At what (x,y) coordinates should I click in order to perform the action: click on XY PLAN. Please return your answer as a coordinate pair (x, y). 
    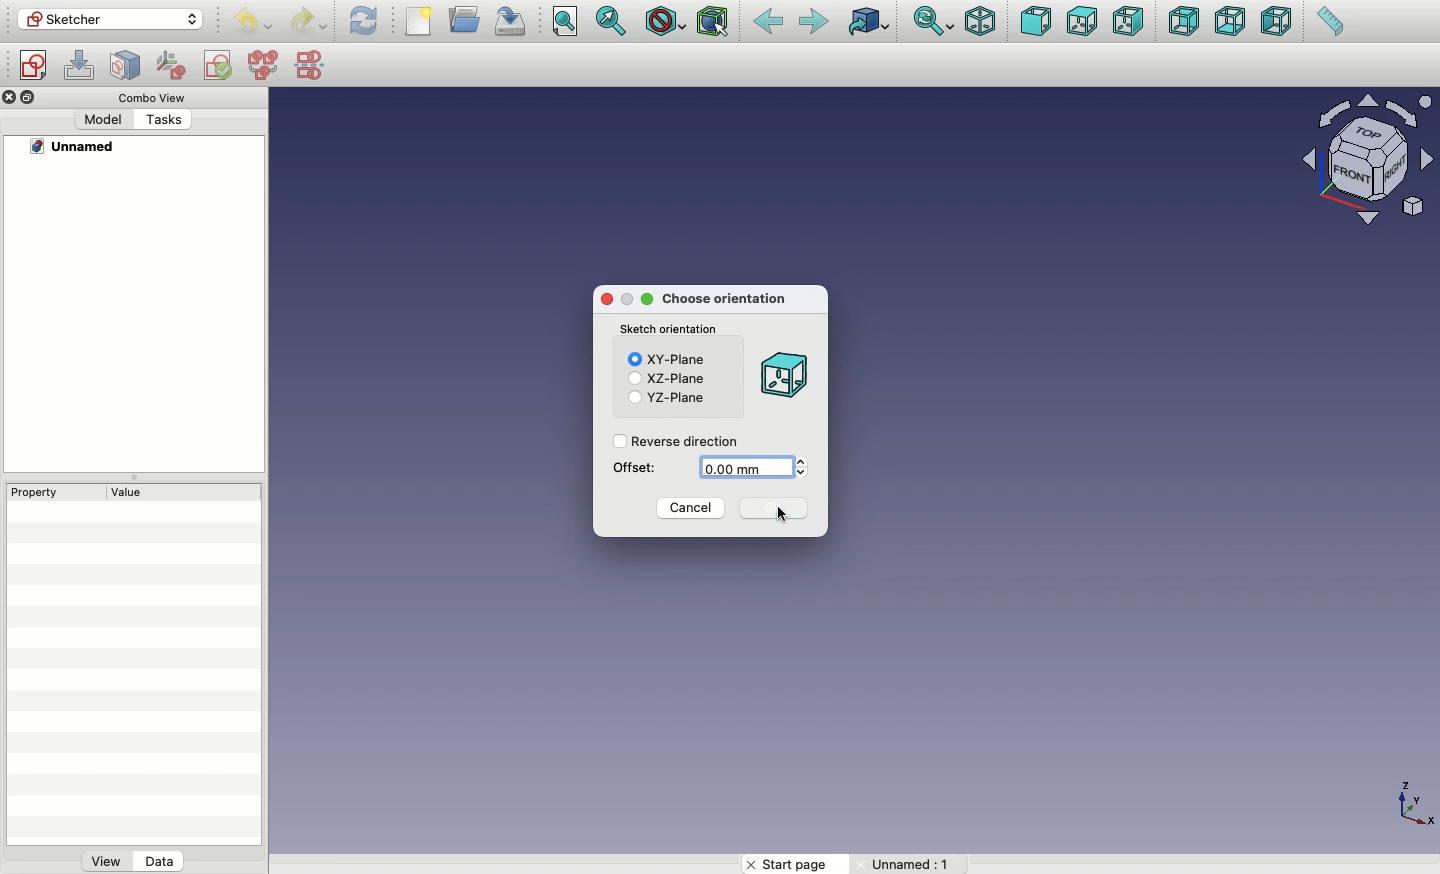
    Looking at the image, I should click on (668, 359).